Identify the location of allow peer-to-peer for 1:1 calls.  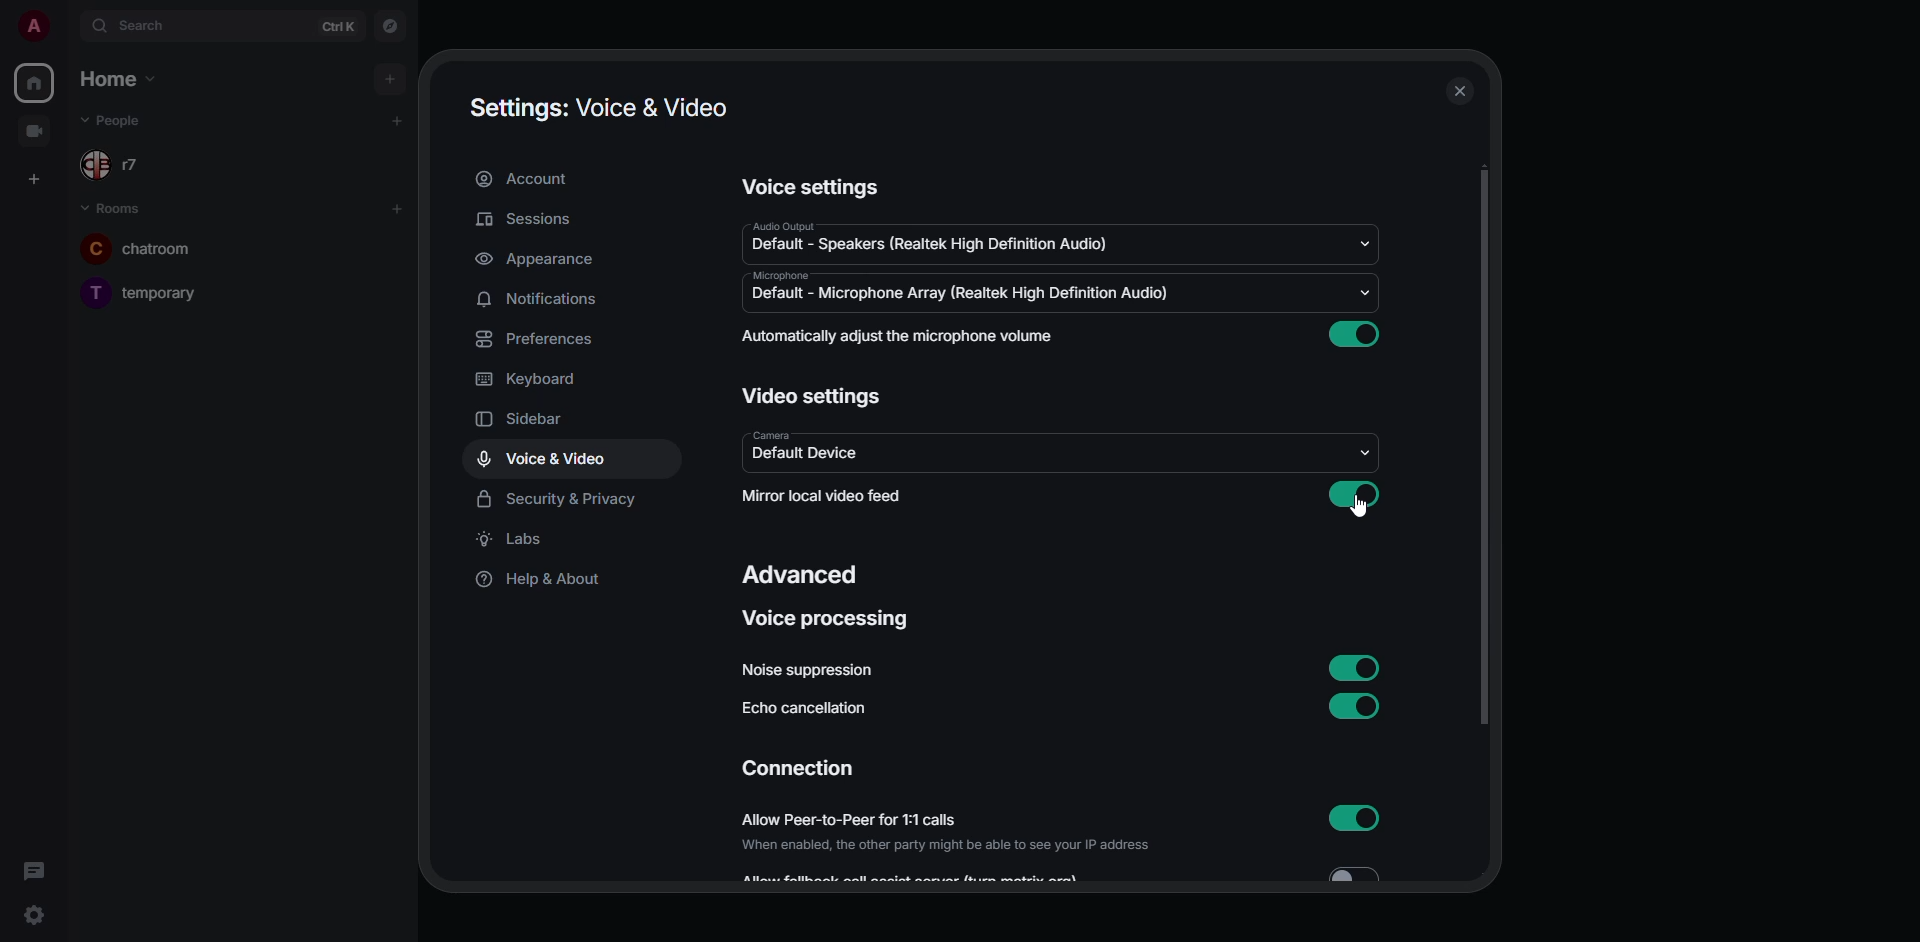
(949, 832).